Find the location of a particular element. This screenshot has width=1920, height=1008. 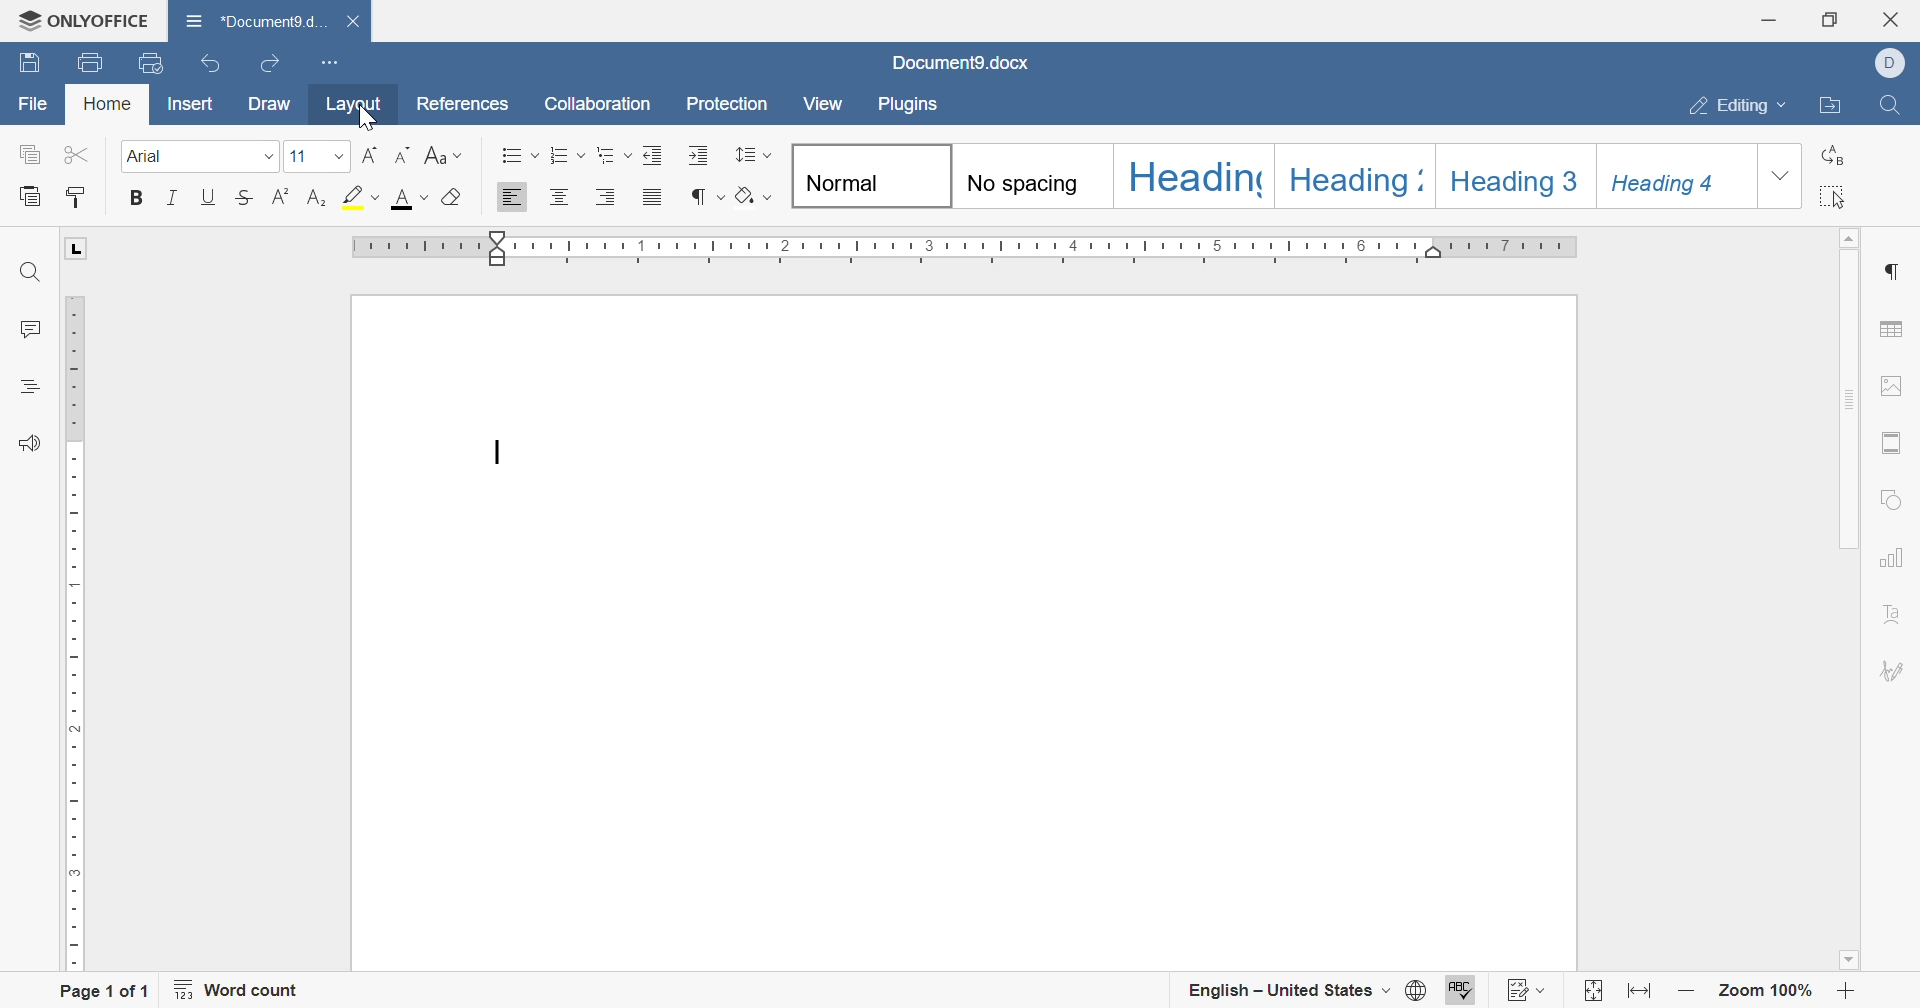

file is located at coordinates (34, 109).